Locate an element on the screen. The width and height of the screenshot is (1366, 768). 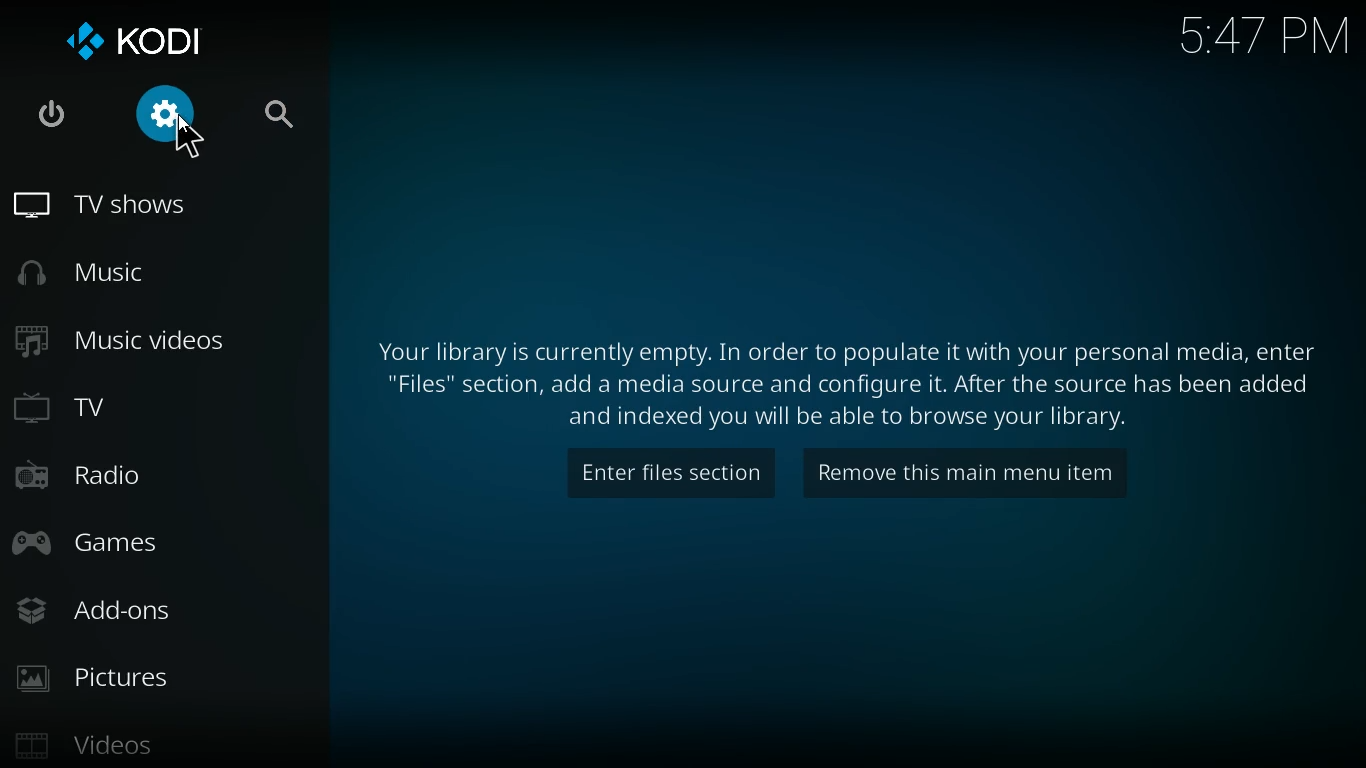
time is located at coordinates (1256, 41).